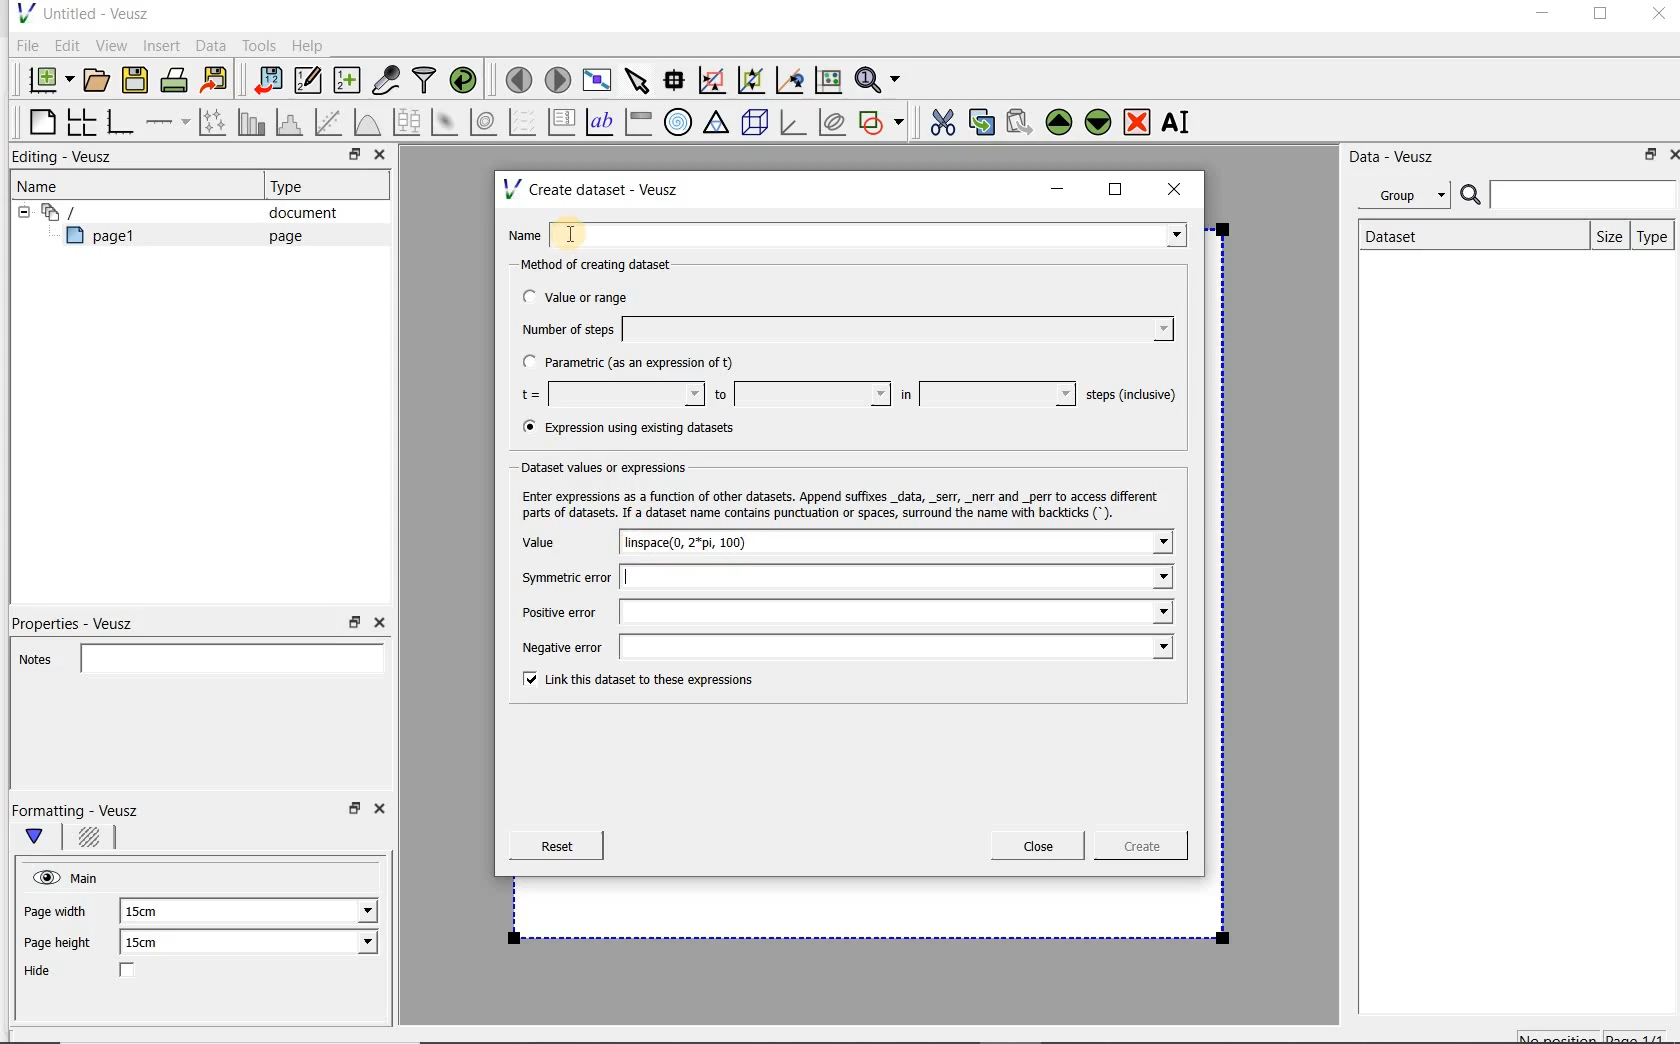 The image size is (1680, 1044). I want to click on Negative error , so click(842, 649).